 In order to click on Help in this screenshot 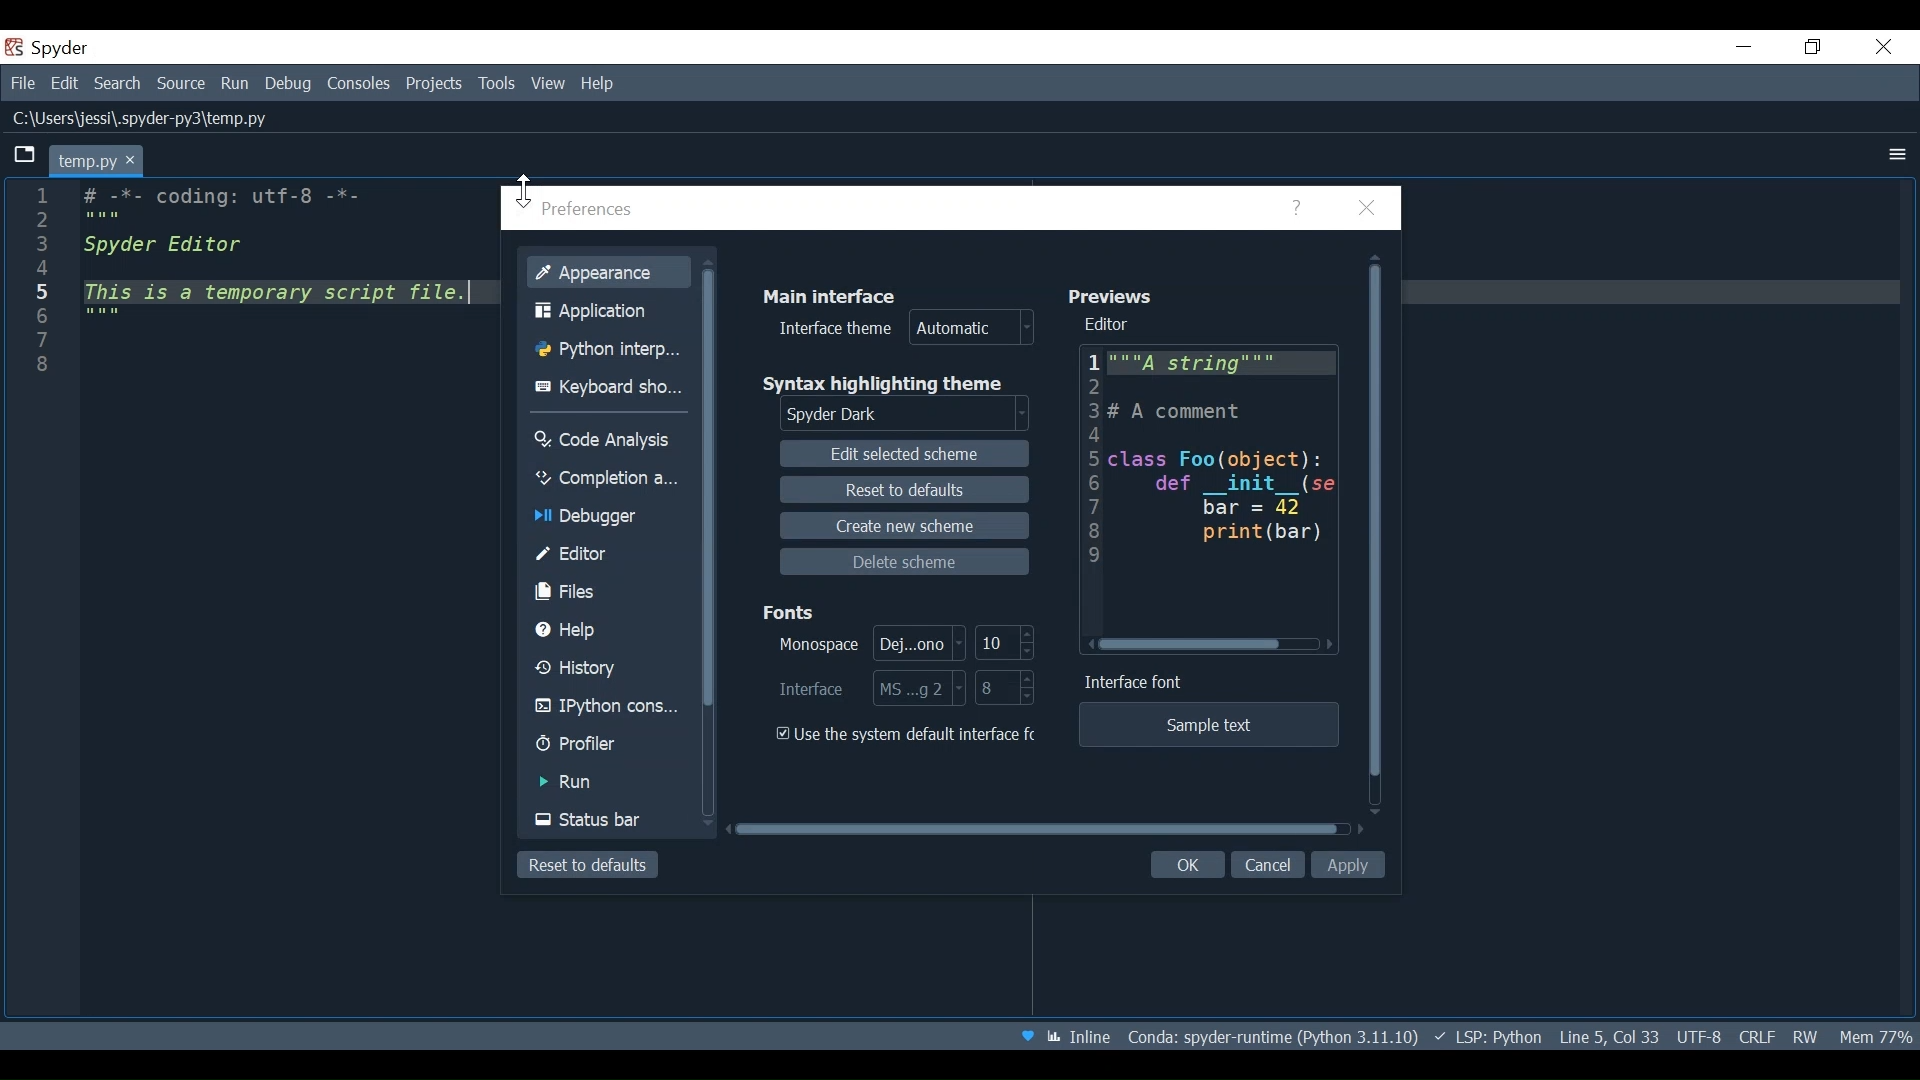, I will do `click(1300, 209)`.